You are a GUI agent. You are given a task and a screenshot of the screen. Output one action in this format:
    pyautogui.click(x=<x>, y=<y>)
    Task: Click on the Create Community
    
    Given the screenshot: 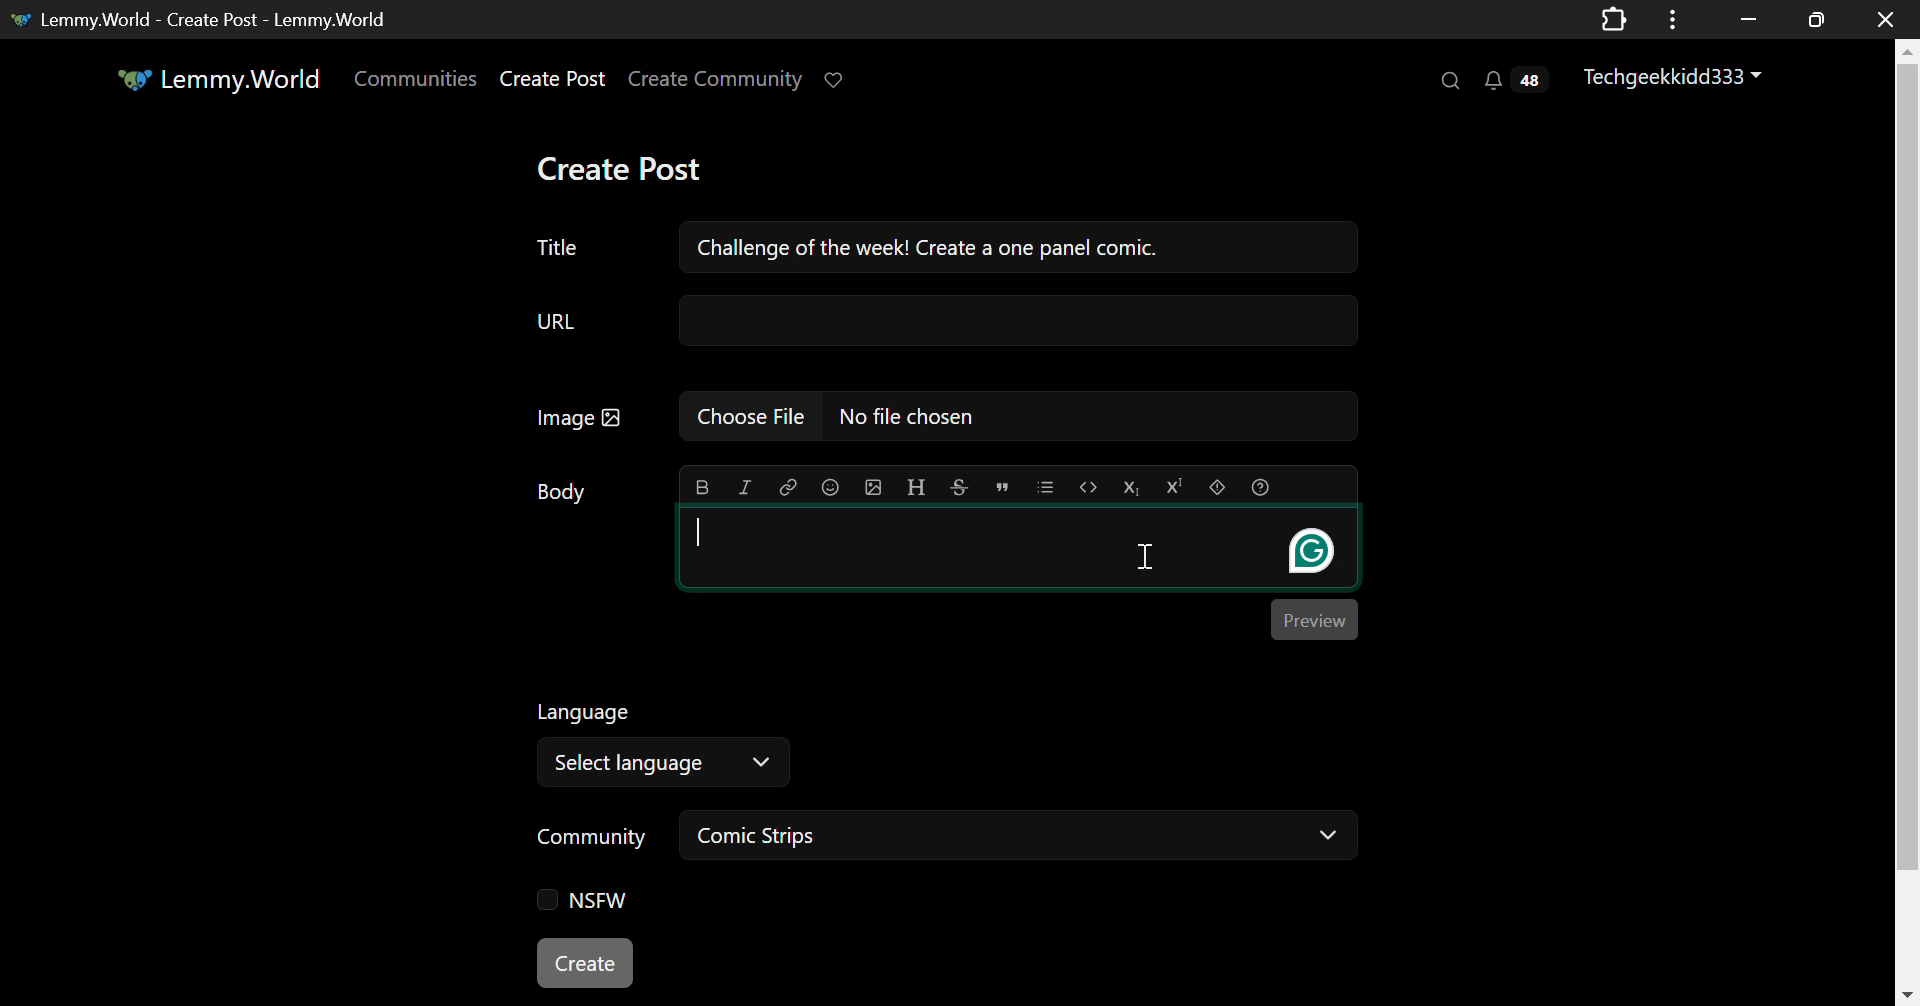 What is the action you would take?
    pyautogui.click(x=716, y=80)
    